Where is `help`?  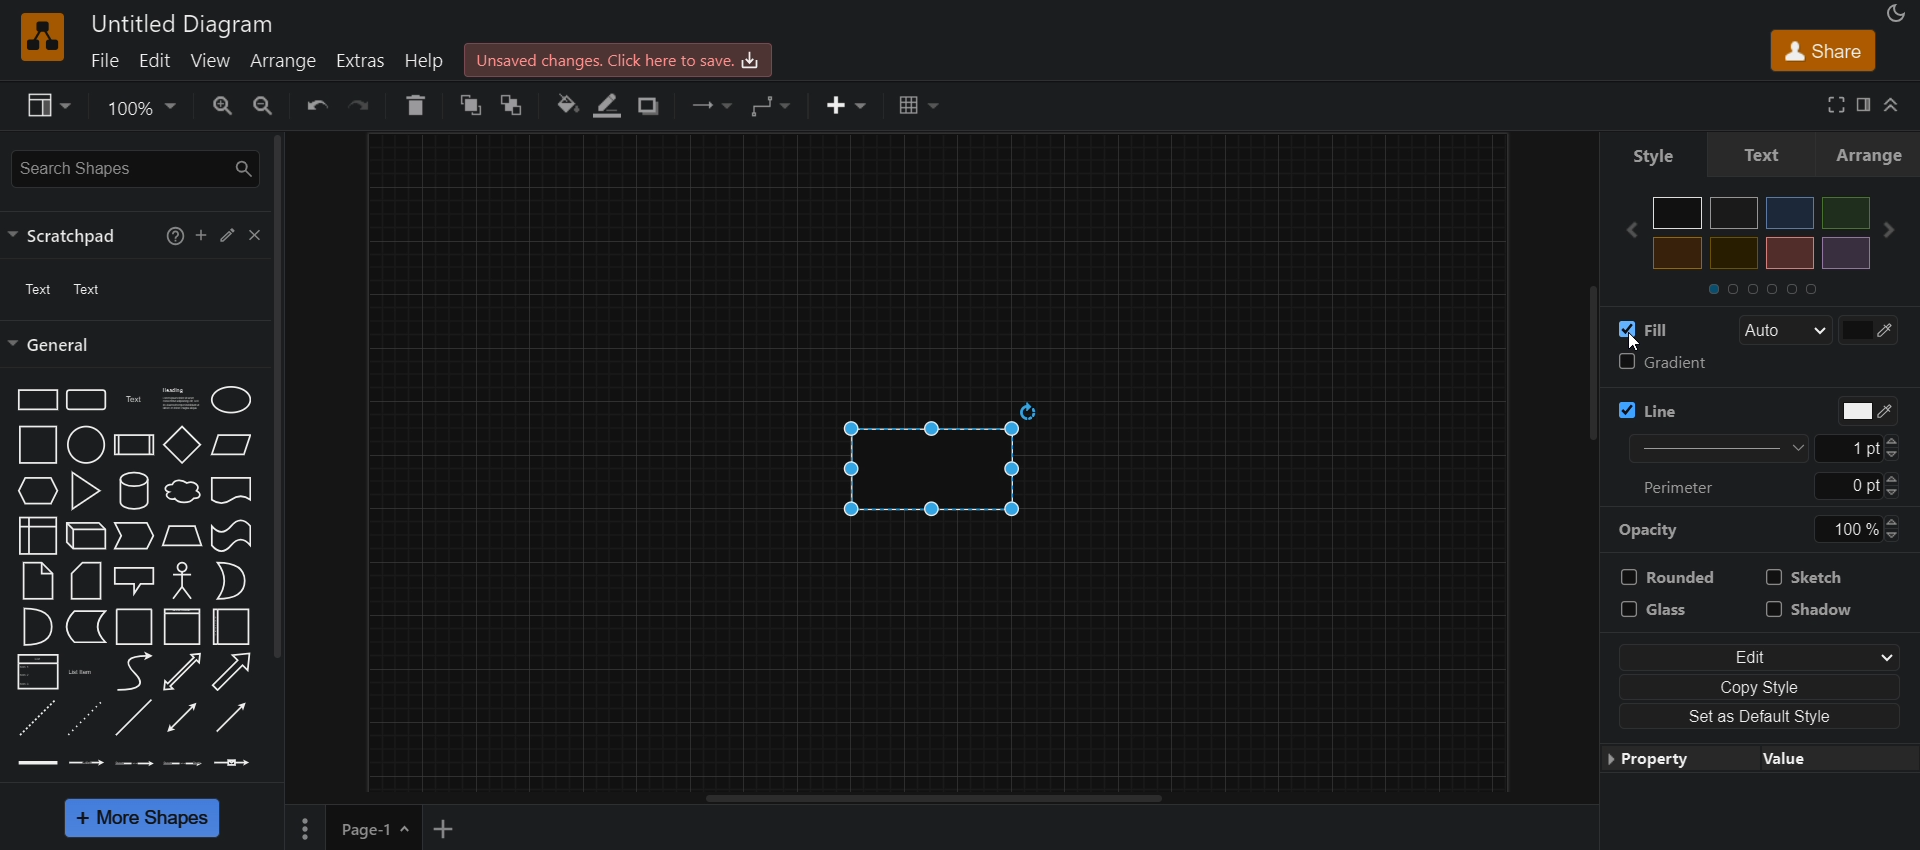
help is located at coordinates (414, 106).